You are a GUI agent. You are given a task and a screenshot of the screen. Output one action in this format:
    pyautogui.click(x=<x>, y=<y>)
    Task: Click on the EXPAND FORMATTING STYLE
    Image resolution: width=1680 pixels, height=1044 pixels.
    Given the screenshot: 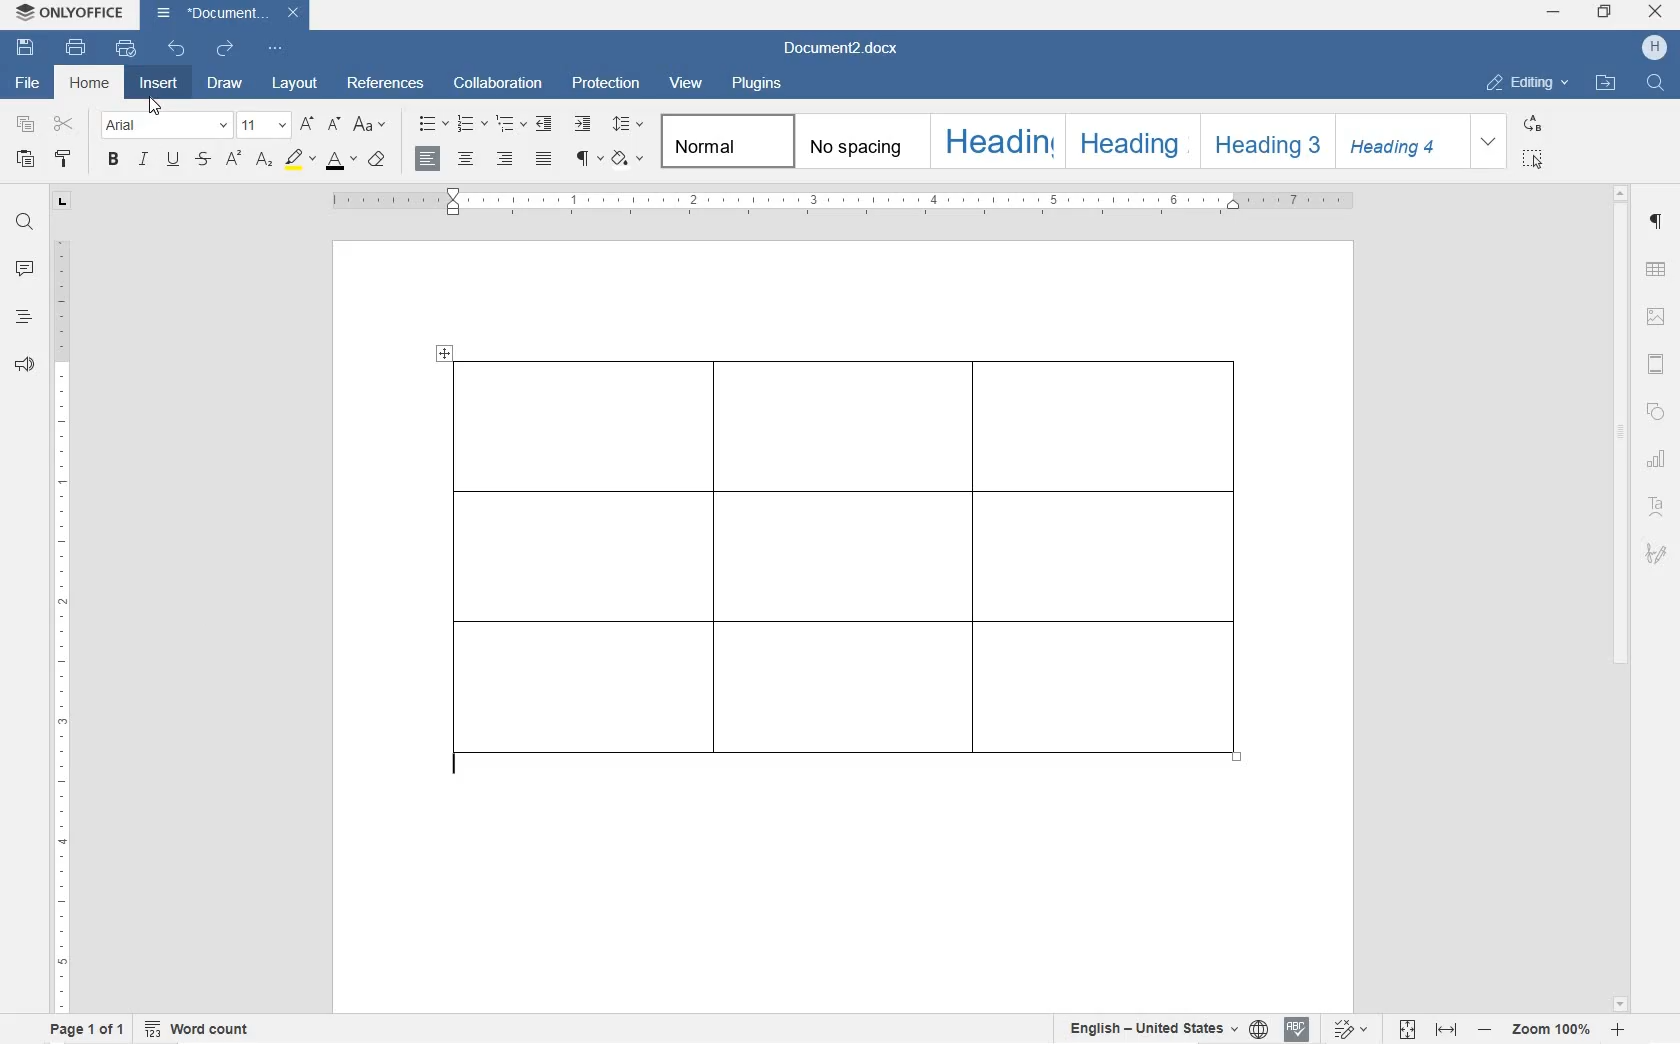 What is the action you would take?
    pyautogui.click(x=1489, y=142)
    